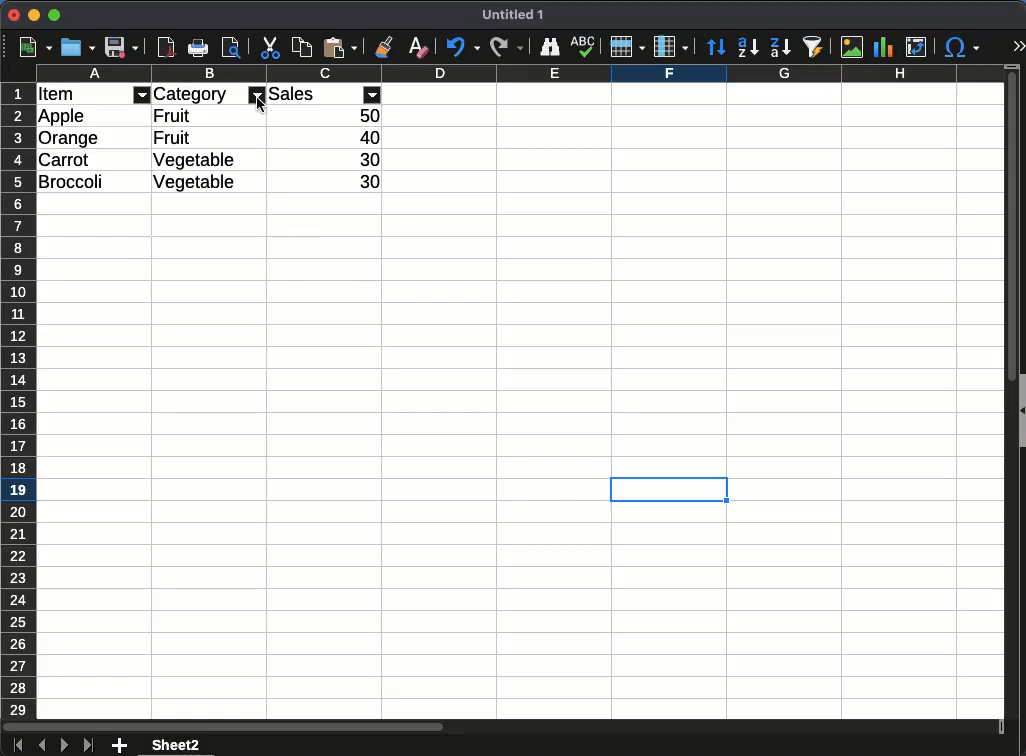  What do you see at coordinates (70, 137) in the screenshot?
I see `orange` at bounding box center [70, 137].